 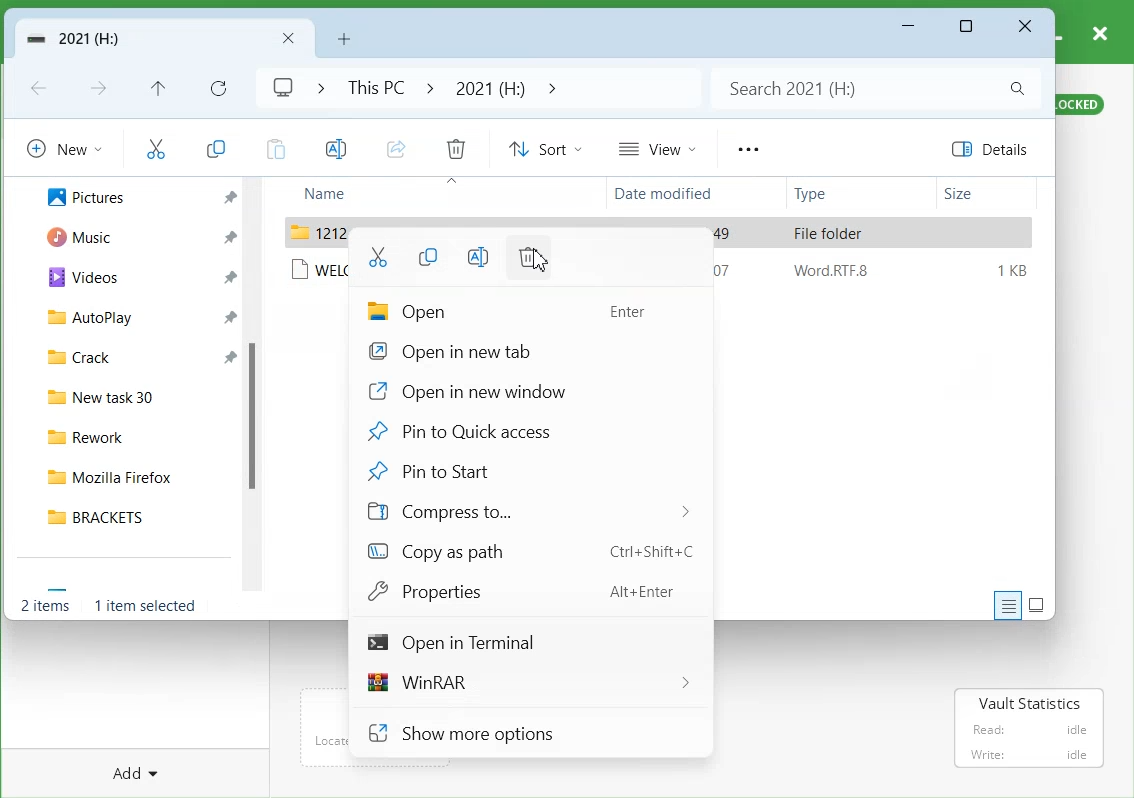 What do you see at coordinates (985, 194) in the screenshot?
I see `Size` at bounding box center [985, 194].